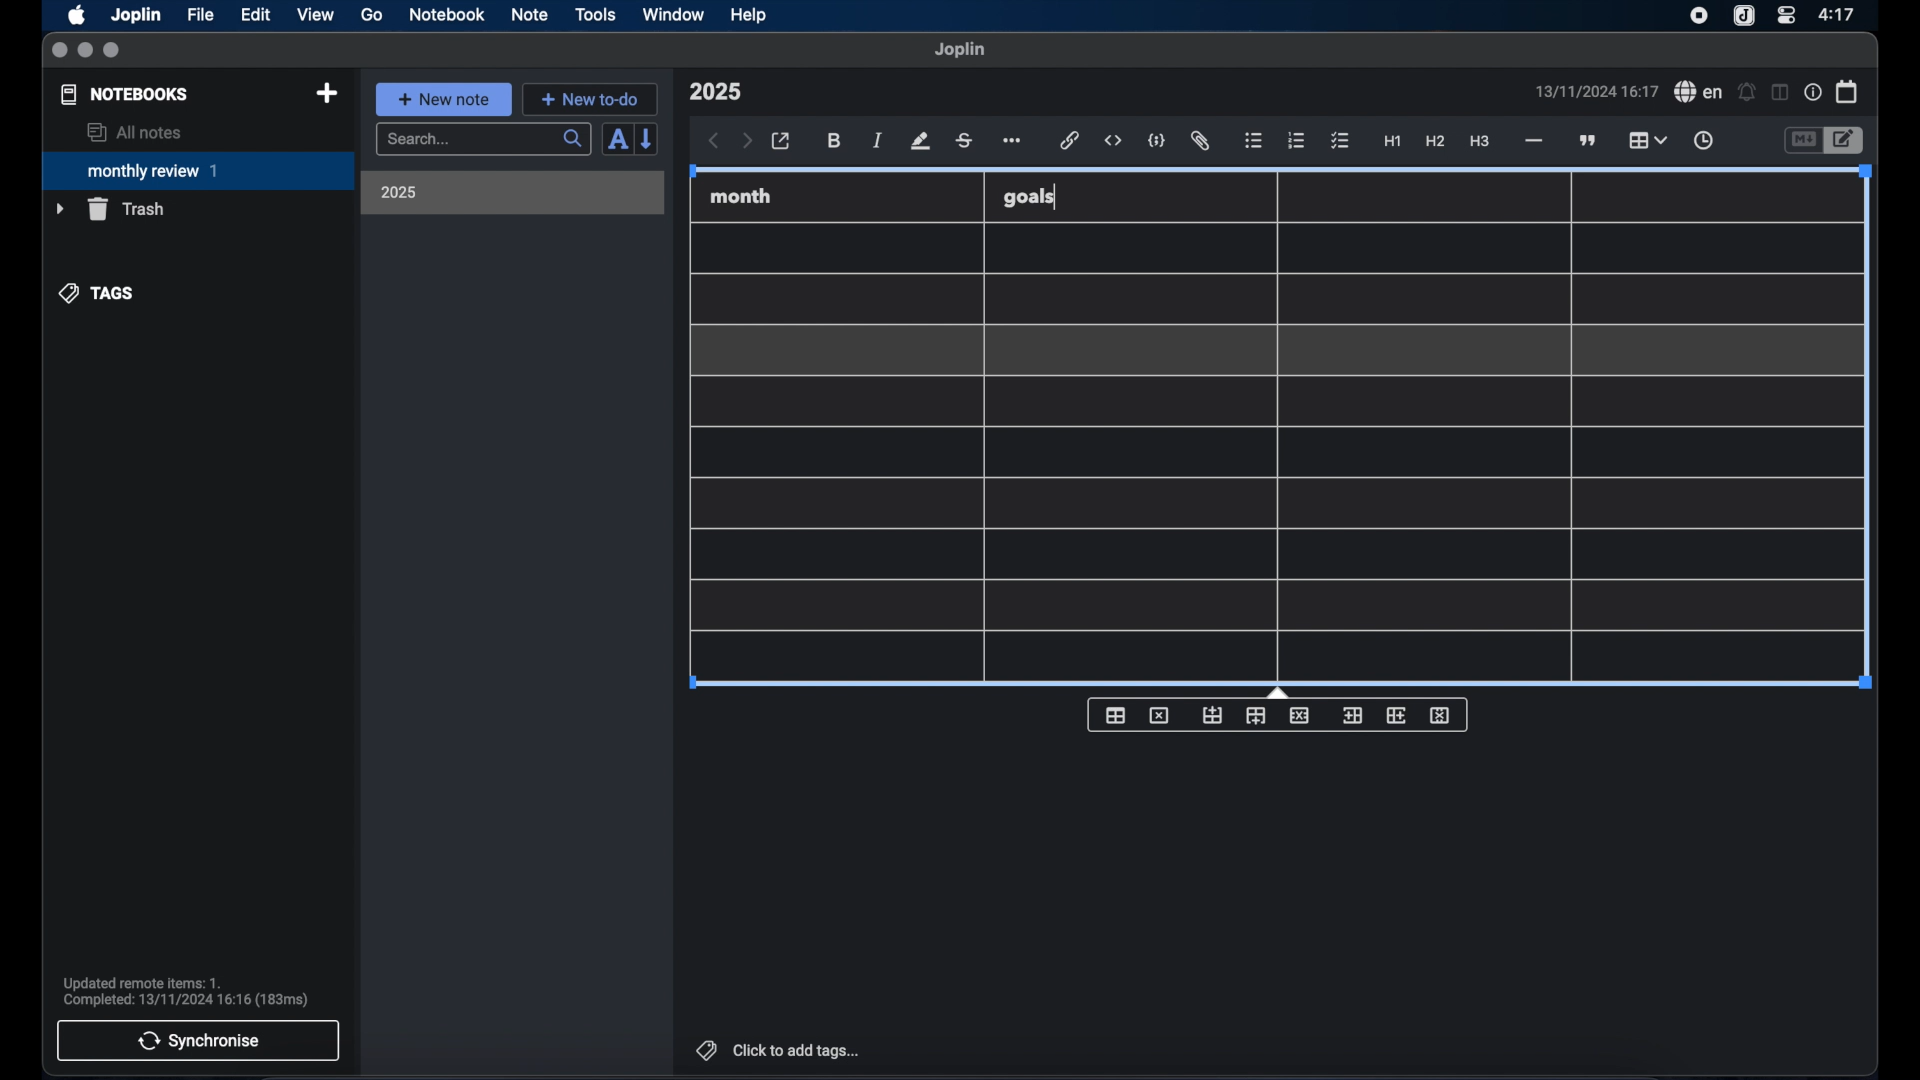 The height and width of the screenshot is (1080, 1920). Describe the element at coordinates (1253, 141) in the screenshot. I see `bulleted list` at that location.